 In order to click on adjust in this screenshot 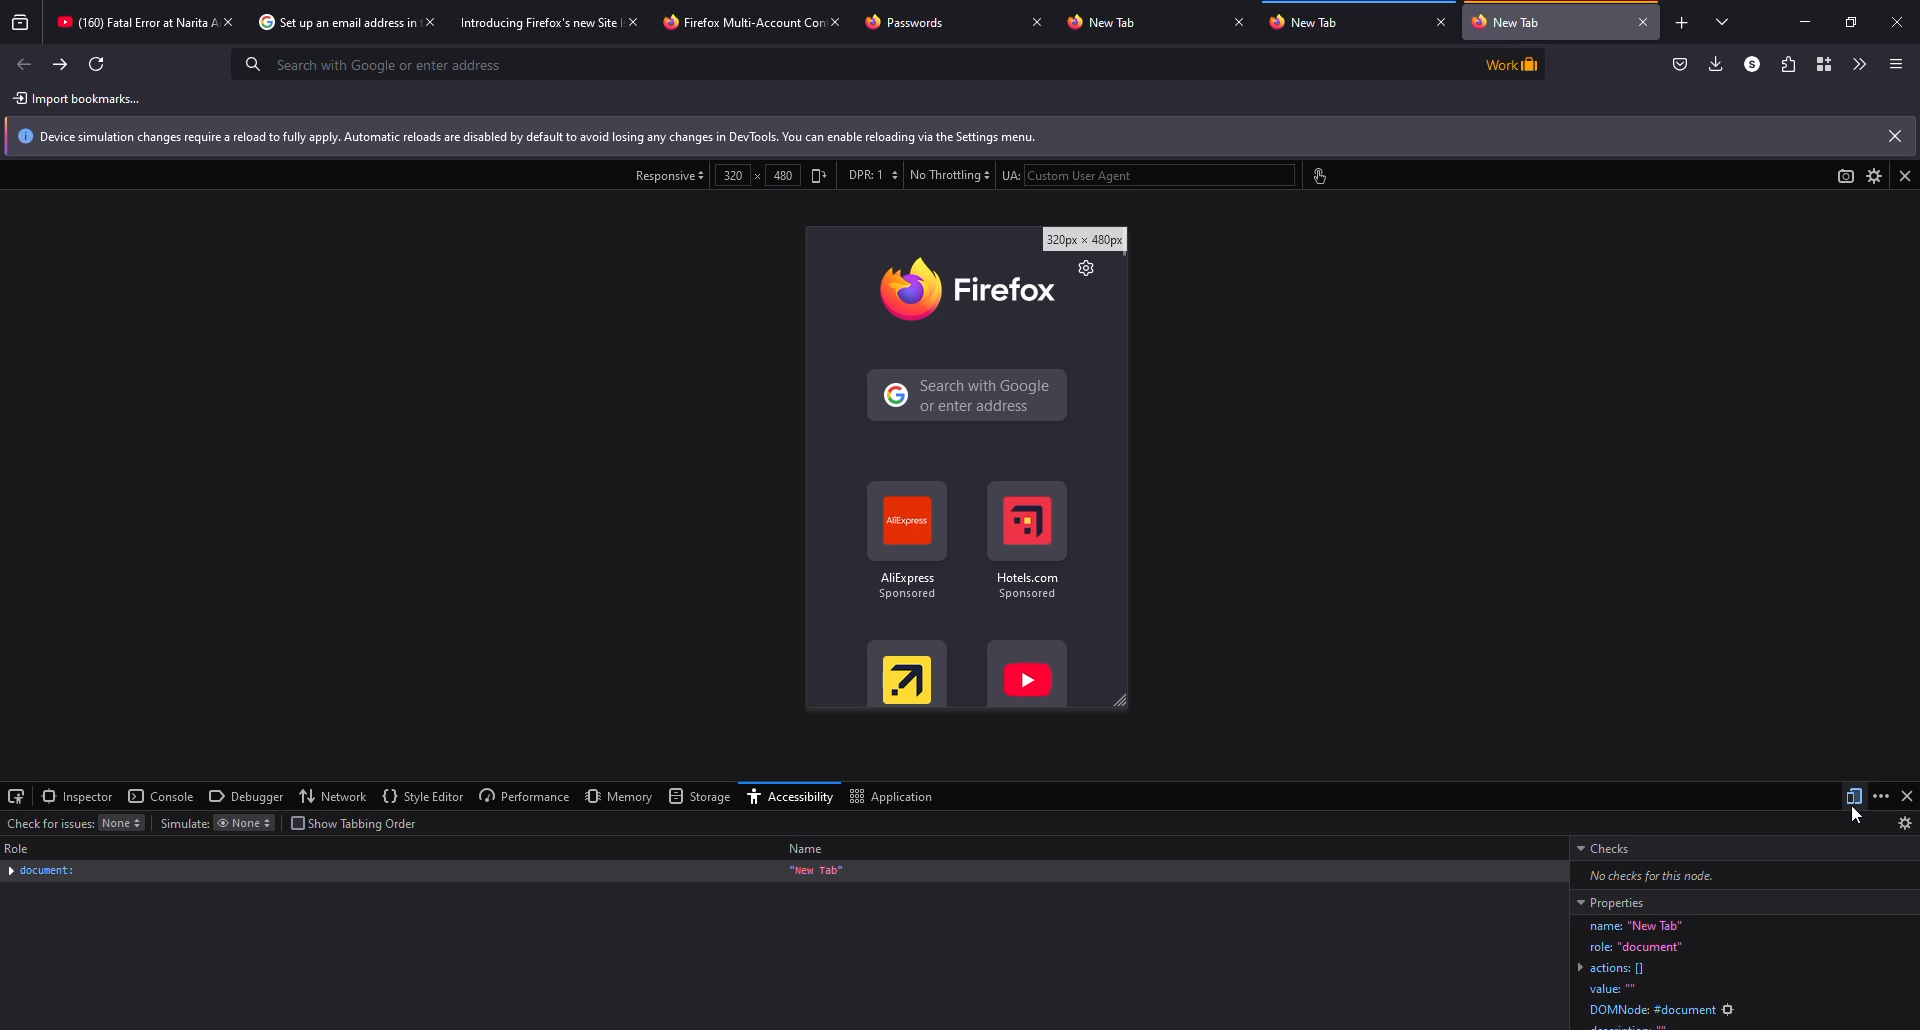, I will do `click(821, 176)`.